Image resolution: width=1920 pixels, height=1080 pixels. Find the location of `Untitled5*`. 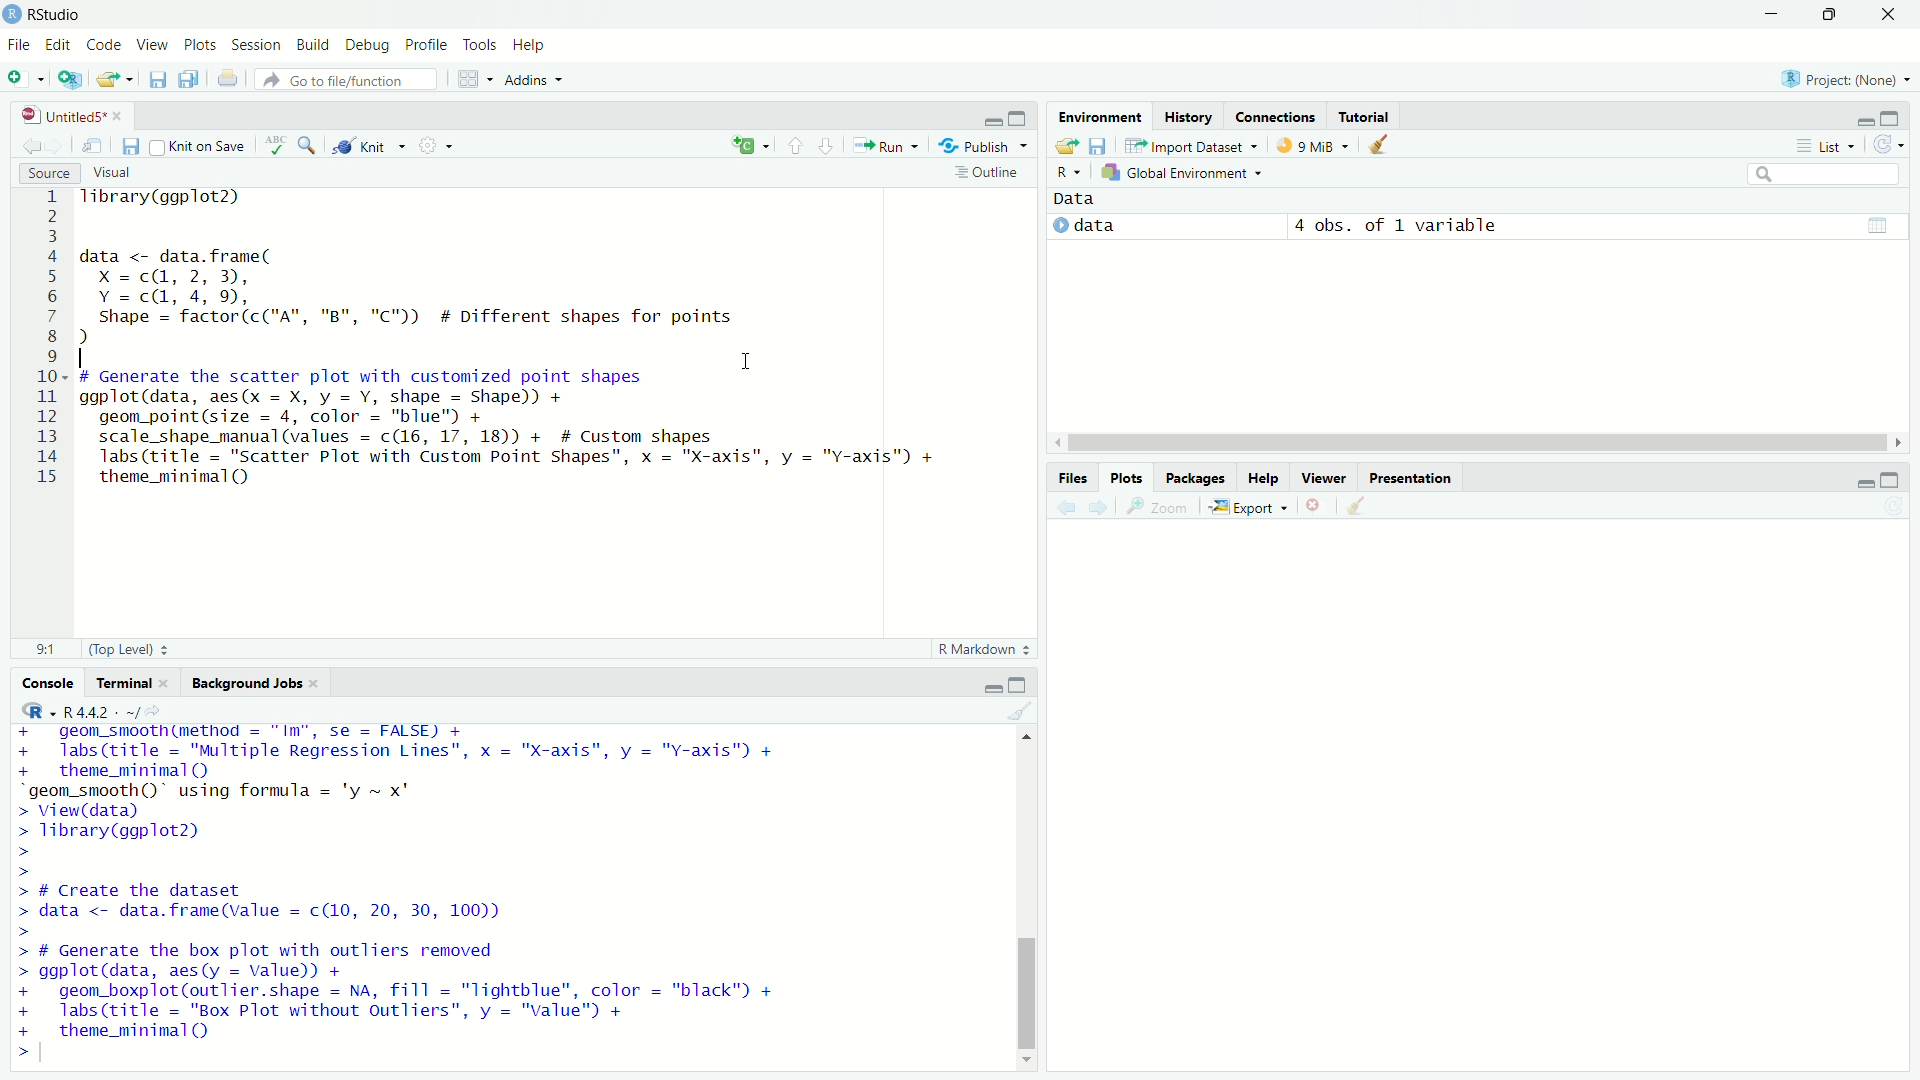

Untitled5* is located at coordinates (61, 116).